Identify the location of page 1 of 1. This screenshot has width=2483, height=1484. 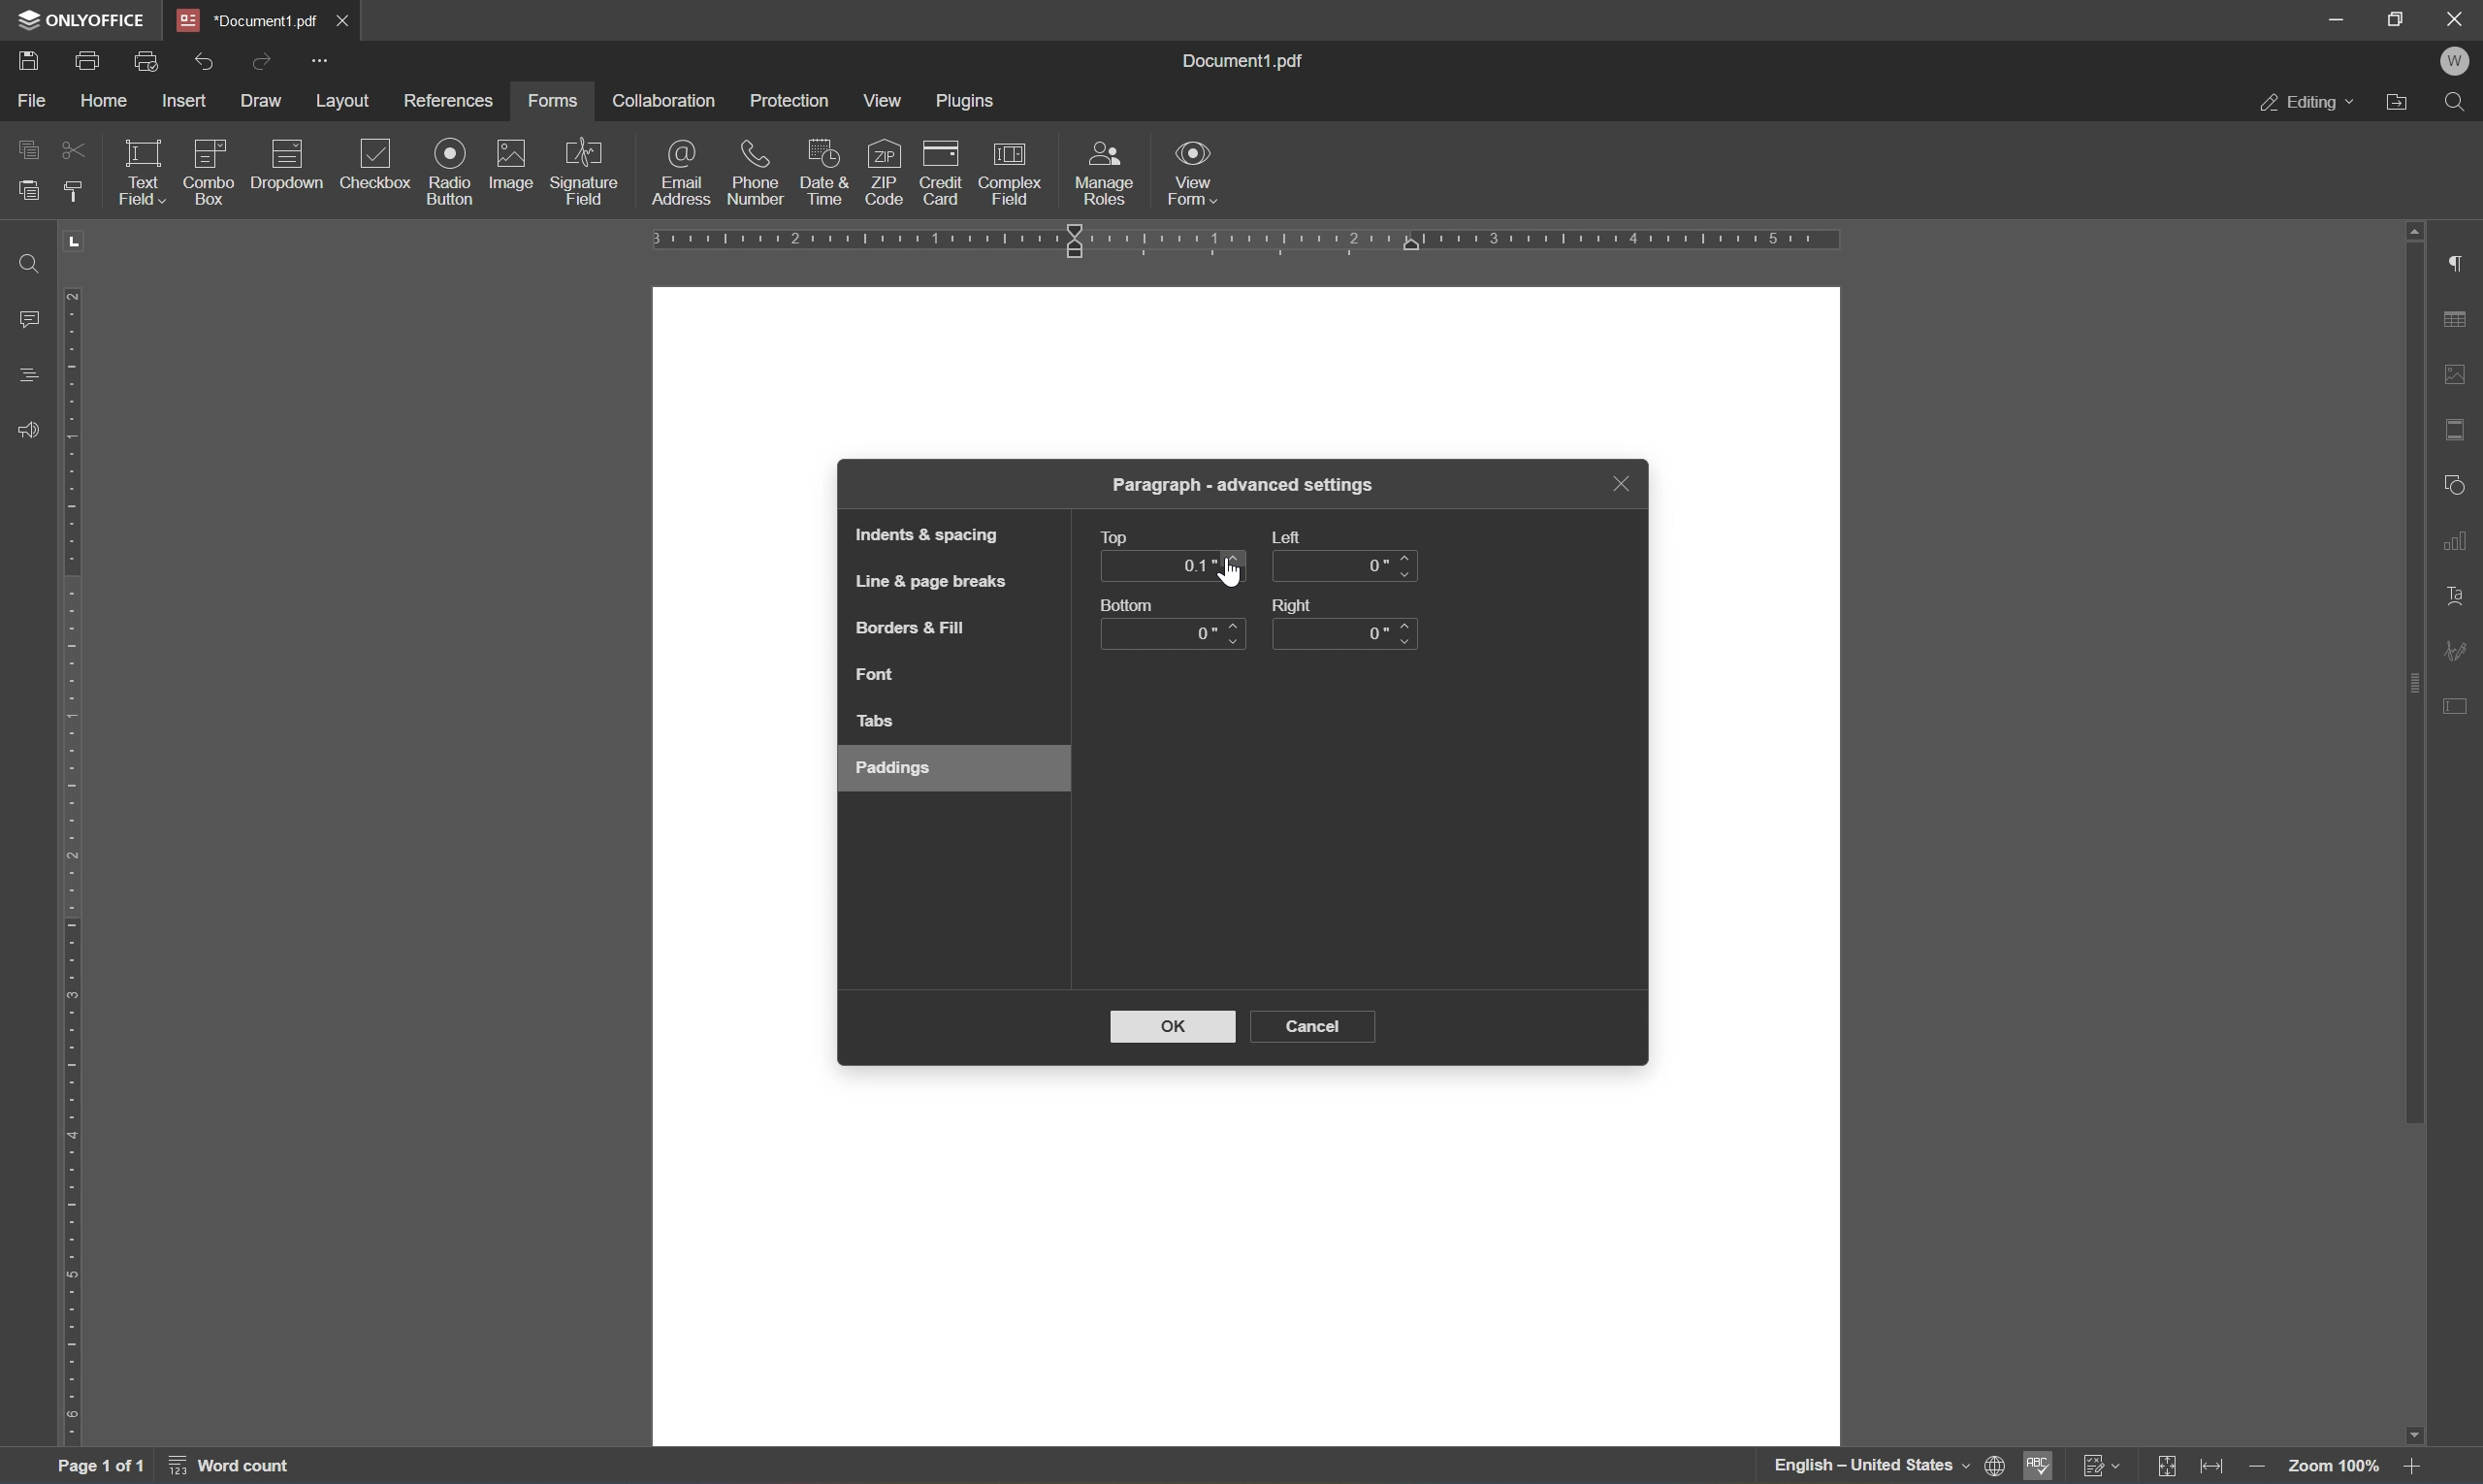
(100, 1469).